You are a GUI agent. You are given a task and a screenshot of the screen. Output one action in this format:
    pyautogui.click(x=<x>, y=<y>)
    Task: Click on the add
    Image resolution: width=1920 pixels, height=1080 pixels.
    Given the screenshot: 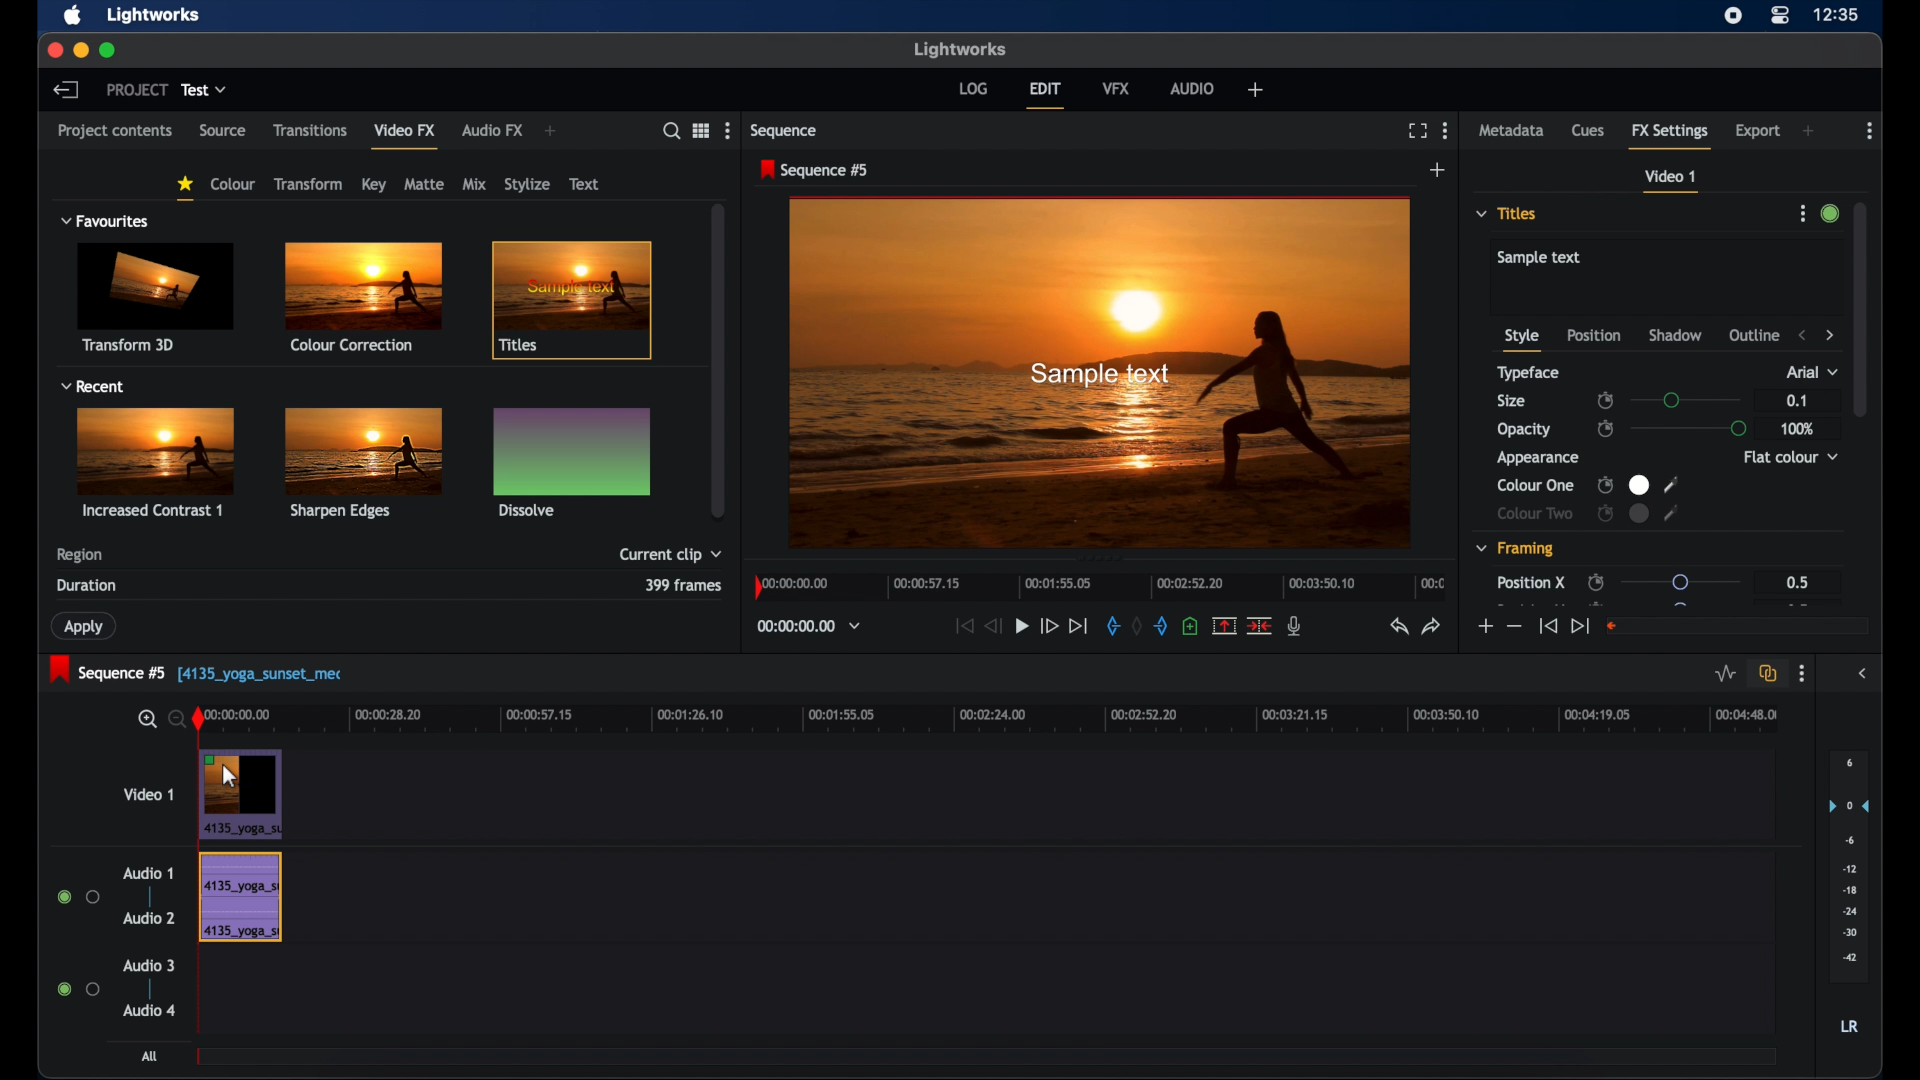 What is the action you would take?
    pyautogui.click(x=1256, y=90)
    